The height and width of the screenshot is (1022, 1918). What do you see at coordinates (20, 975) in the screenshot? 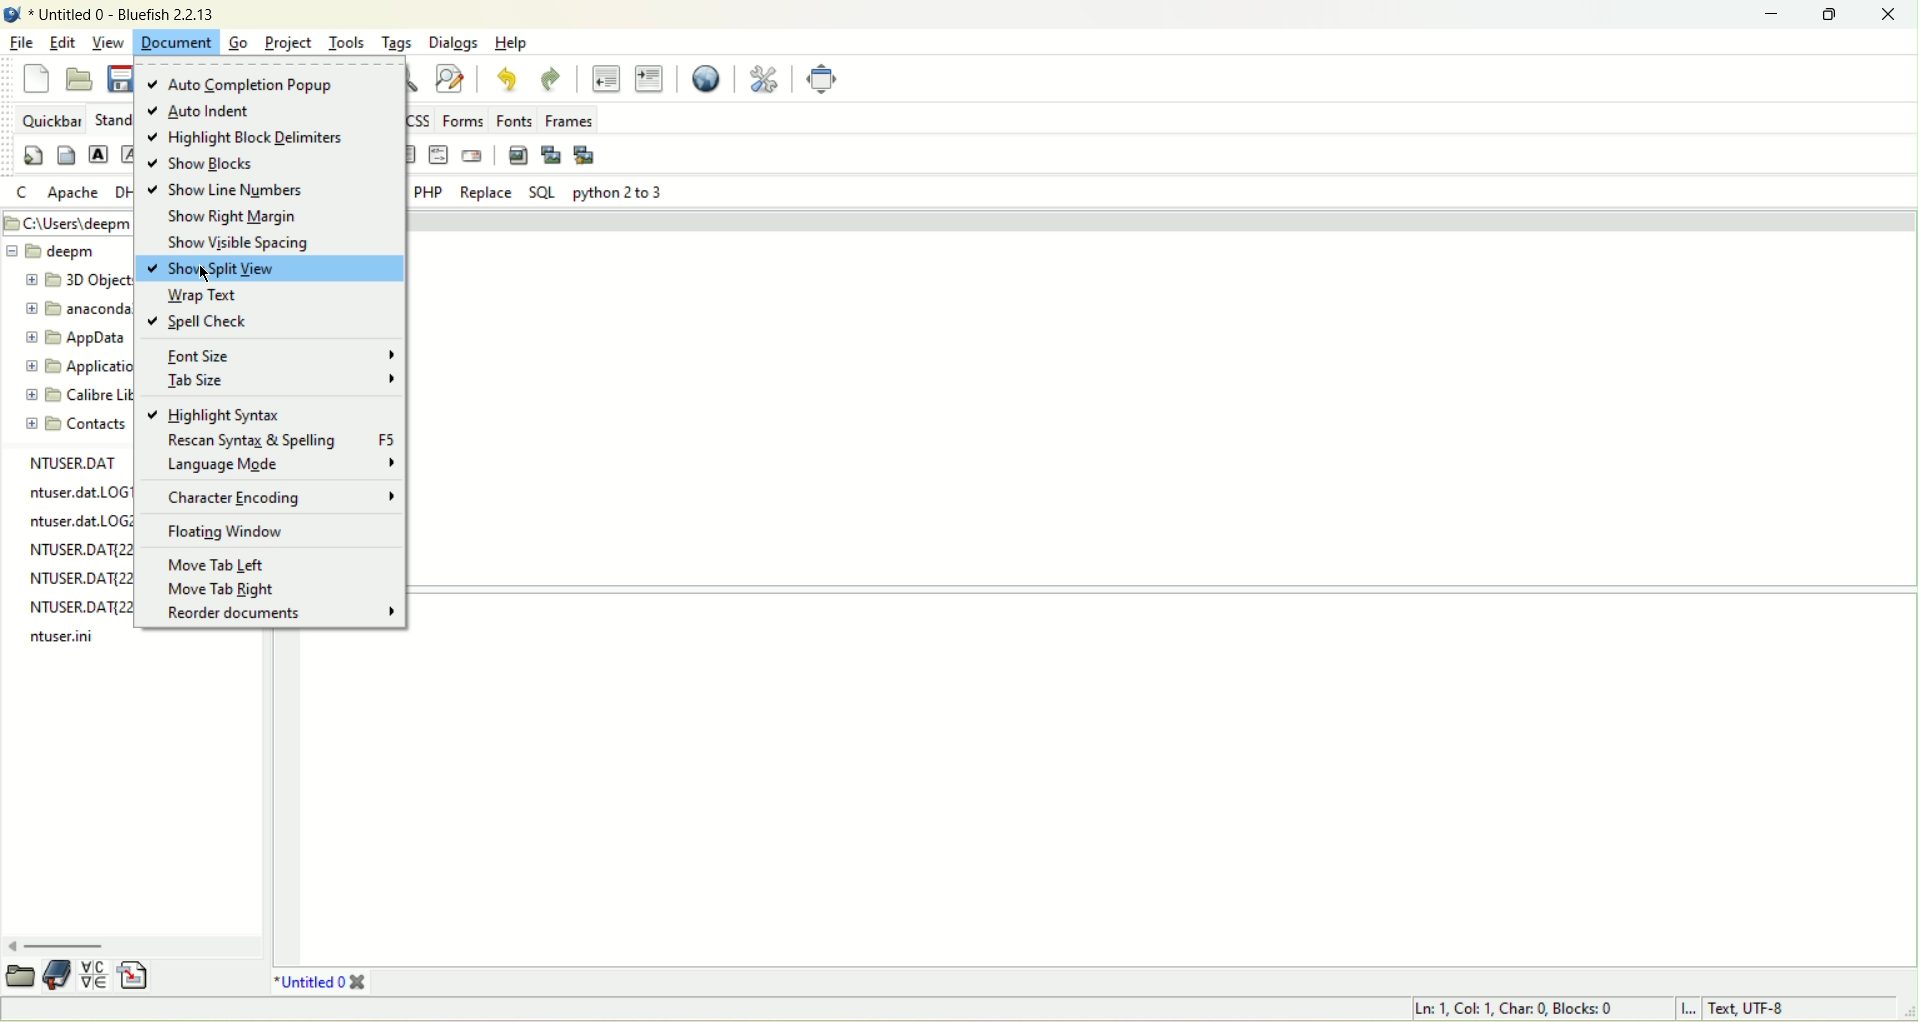
I see `file explorer` at bounding box center [20, 975].